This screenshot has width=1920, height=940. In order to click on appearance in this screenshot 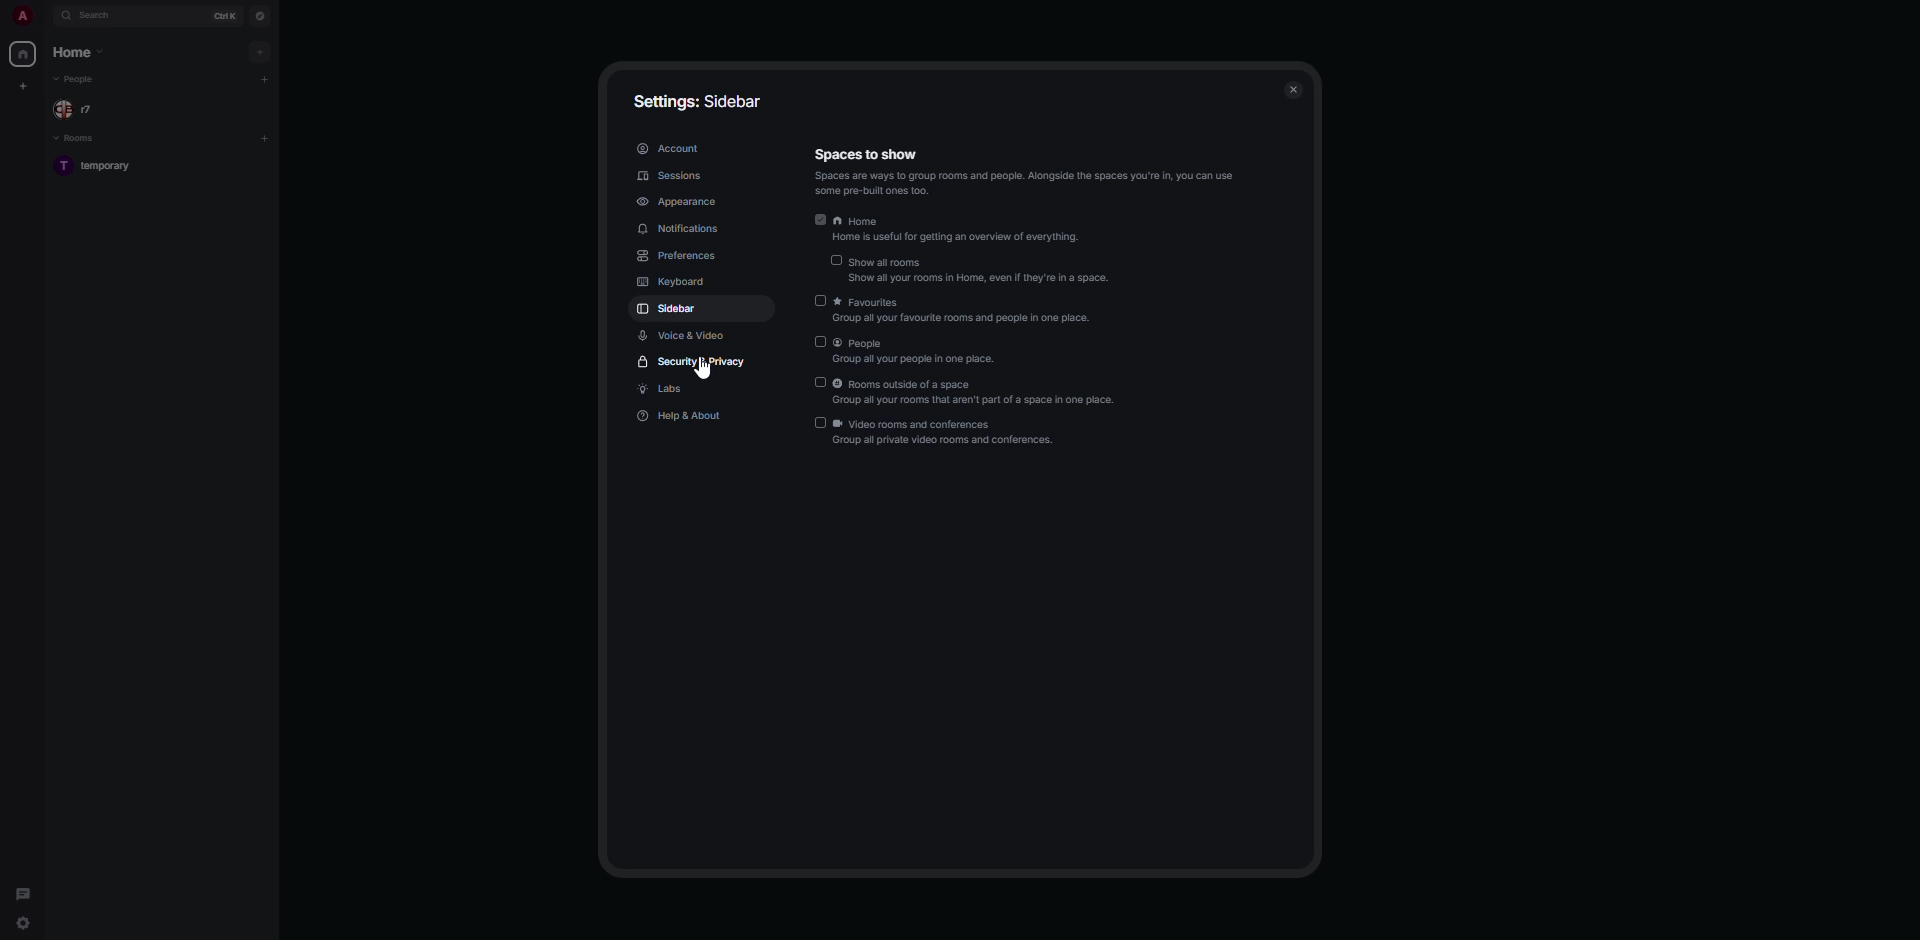, I will do `click(682, 201)`.